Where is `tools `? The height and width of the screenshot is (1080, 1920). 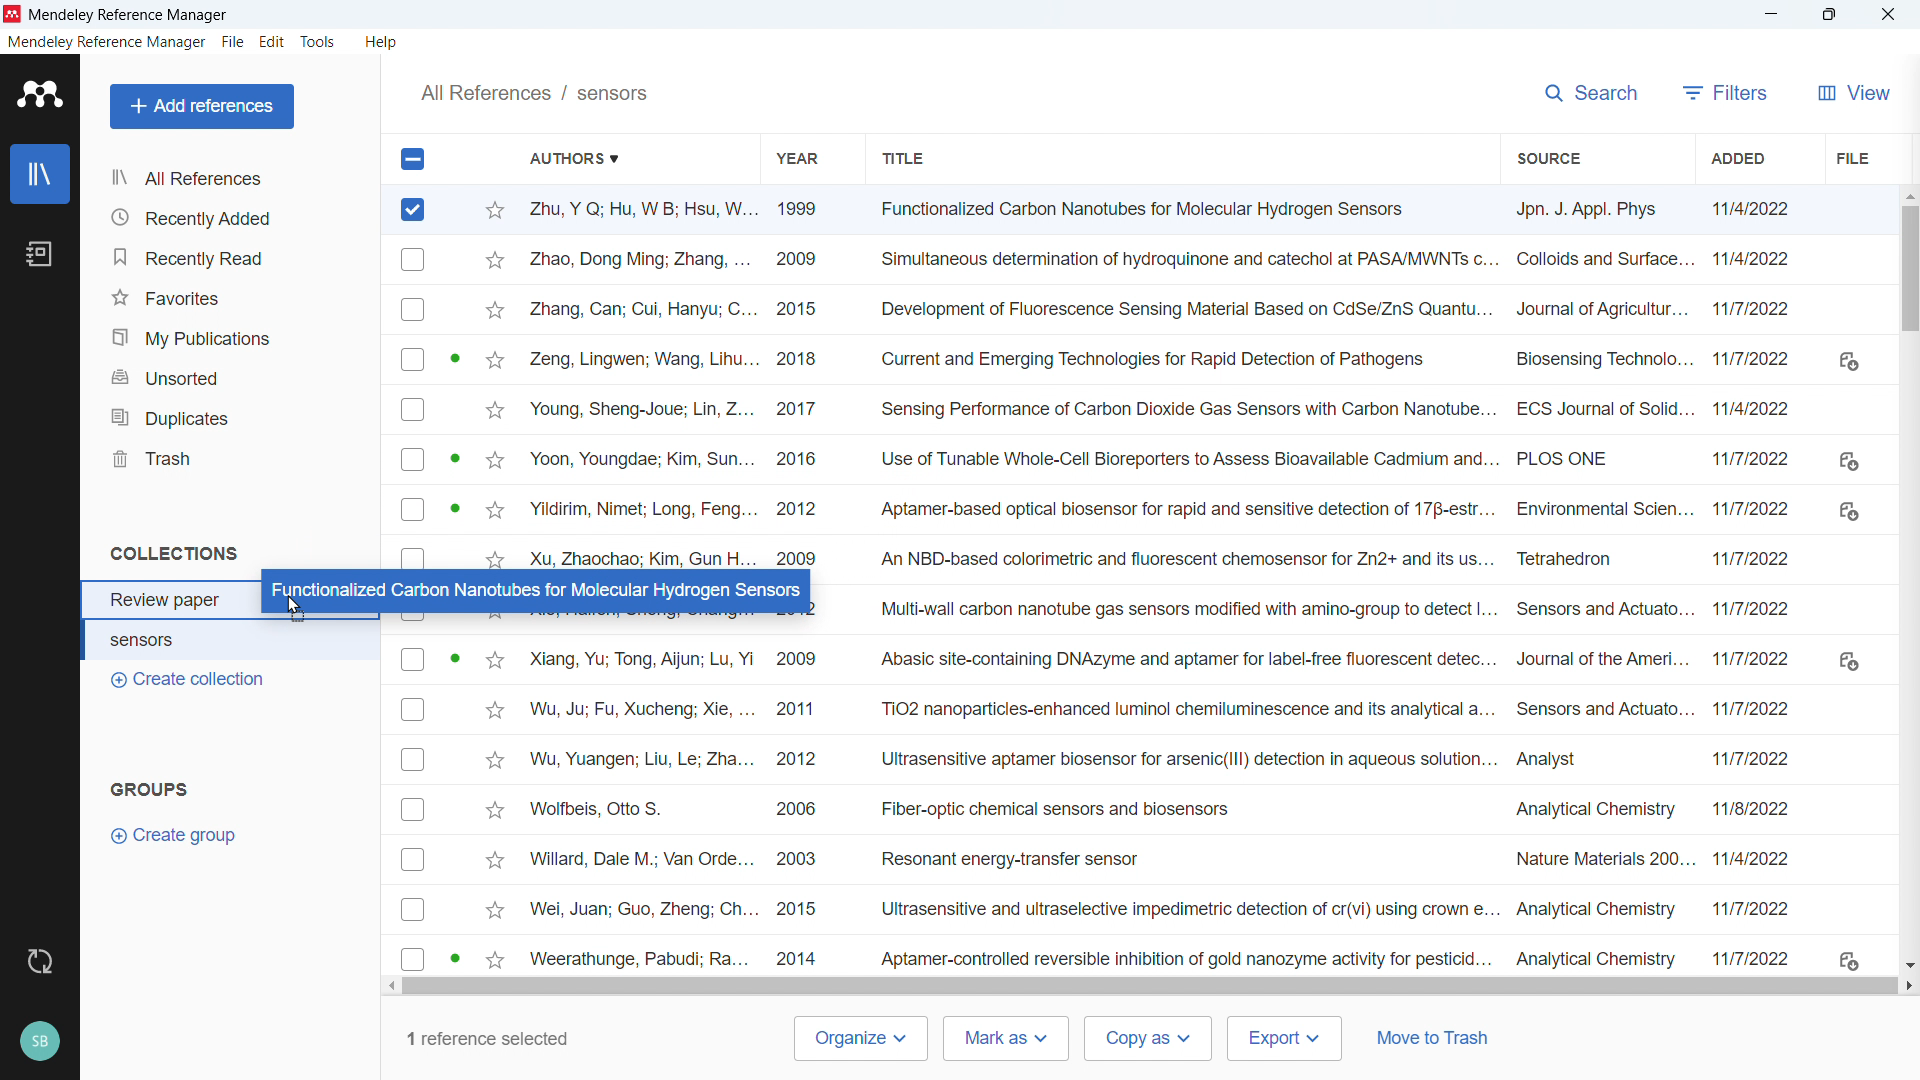 tools  is located at coordinates (320, 42).